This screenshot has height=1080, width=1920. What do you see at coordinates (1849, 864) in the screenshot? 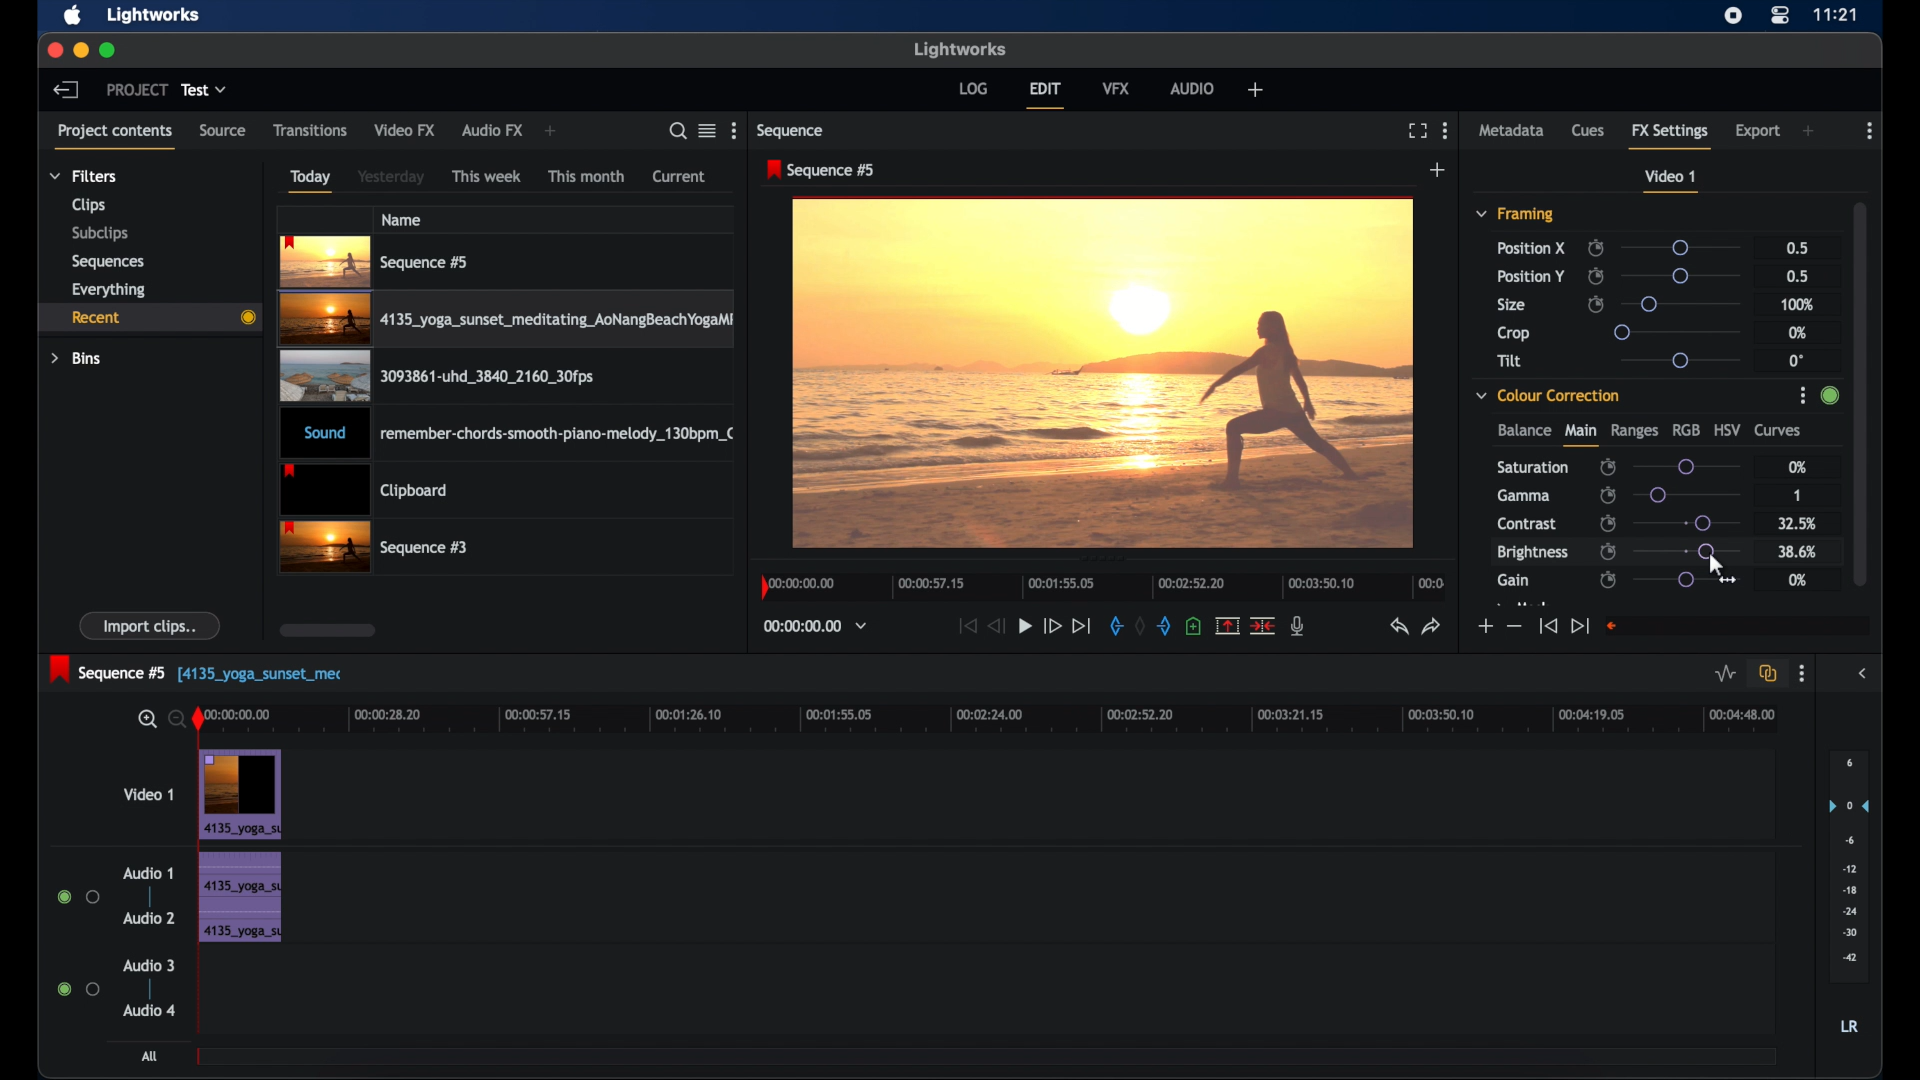
I see `set audio output levels` at bounding box center [1849, 864].